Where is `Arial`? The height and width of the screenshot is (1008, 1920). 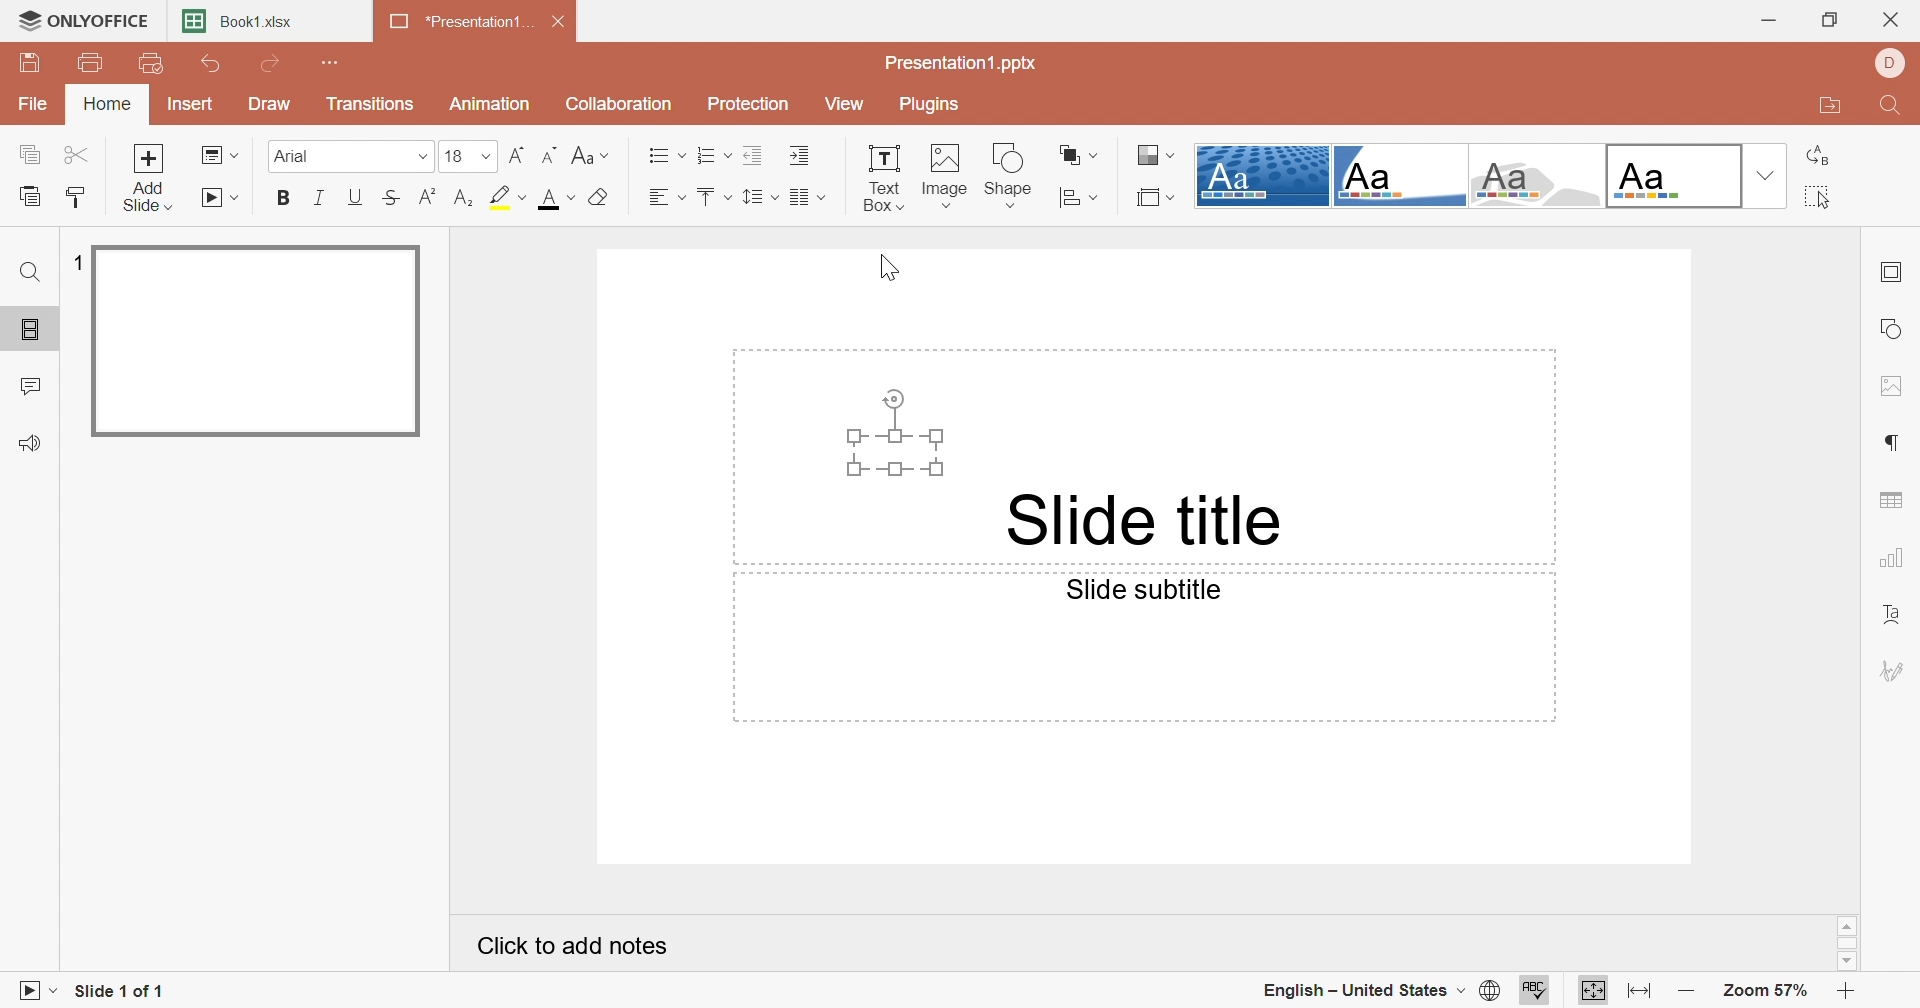 Arial is located at coordinates (346, 155).